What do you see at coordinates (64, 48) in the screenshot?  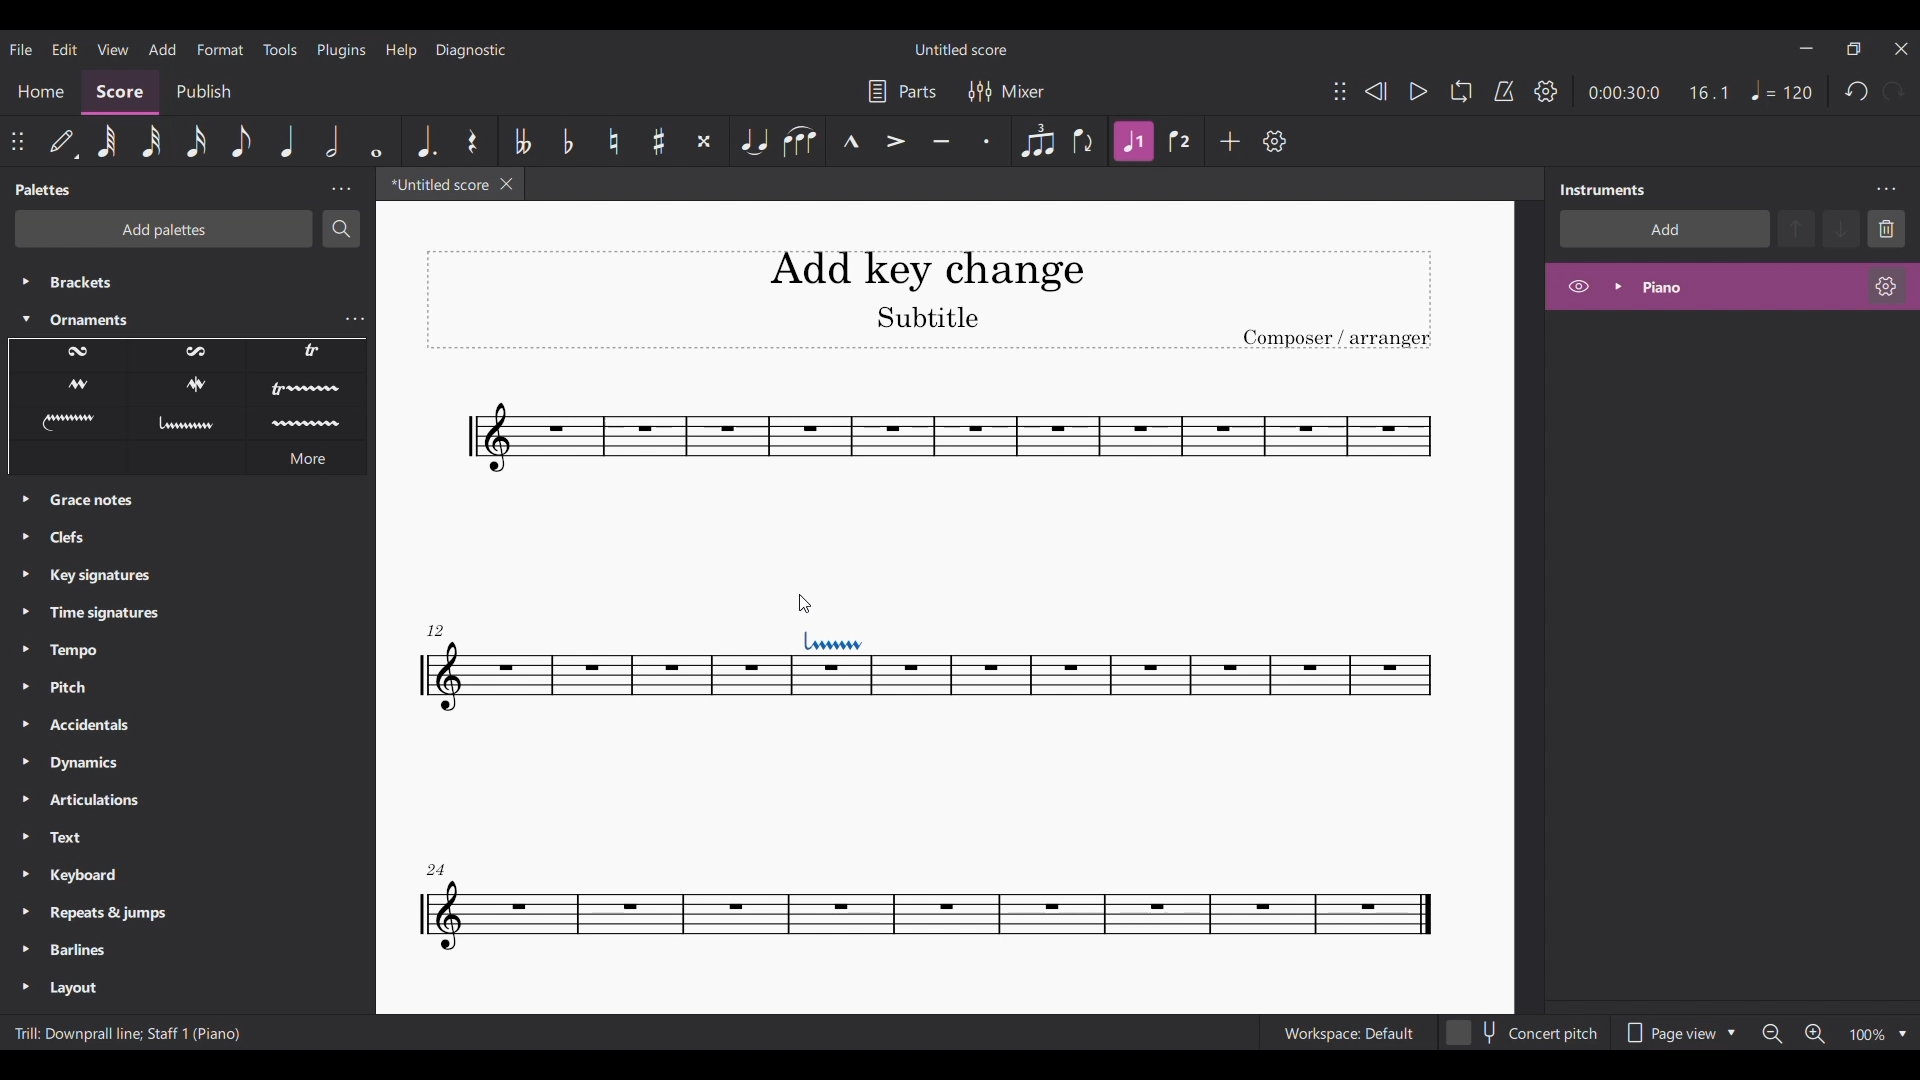 I see `Edit menu` at bounding box center [64, 48].